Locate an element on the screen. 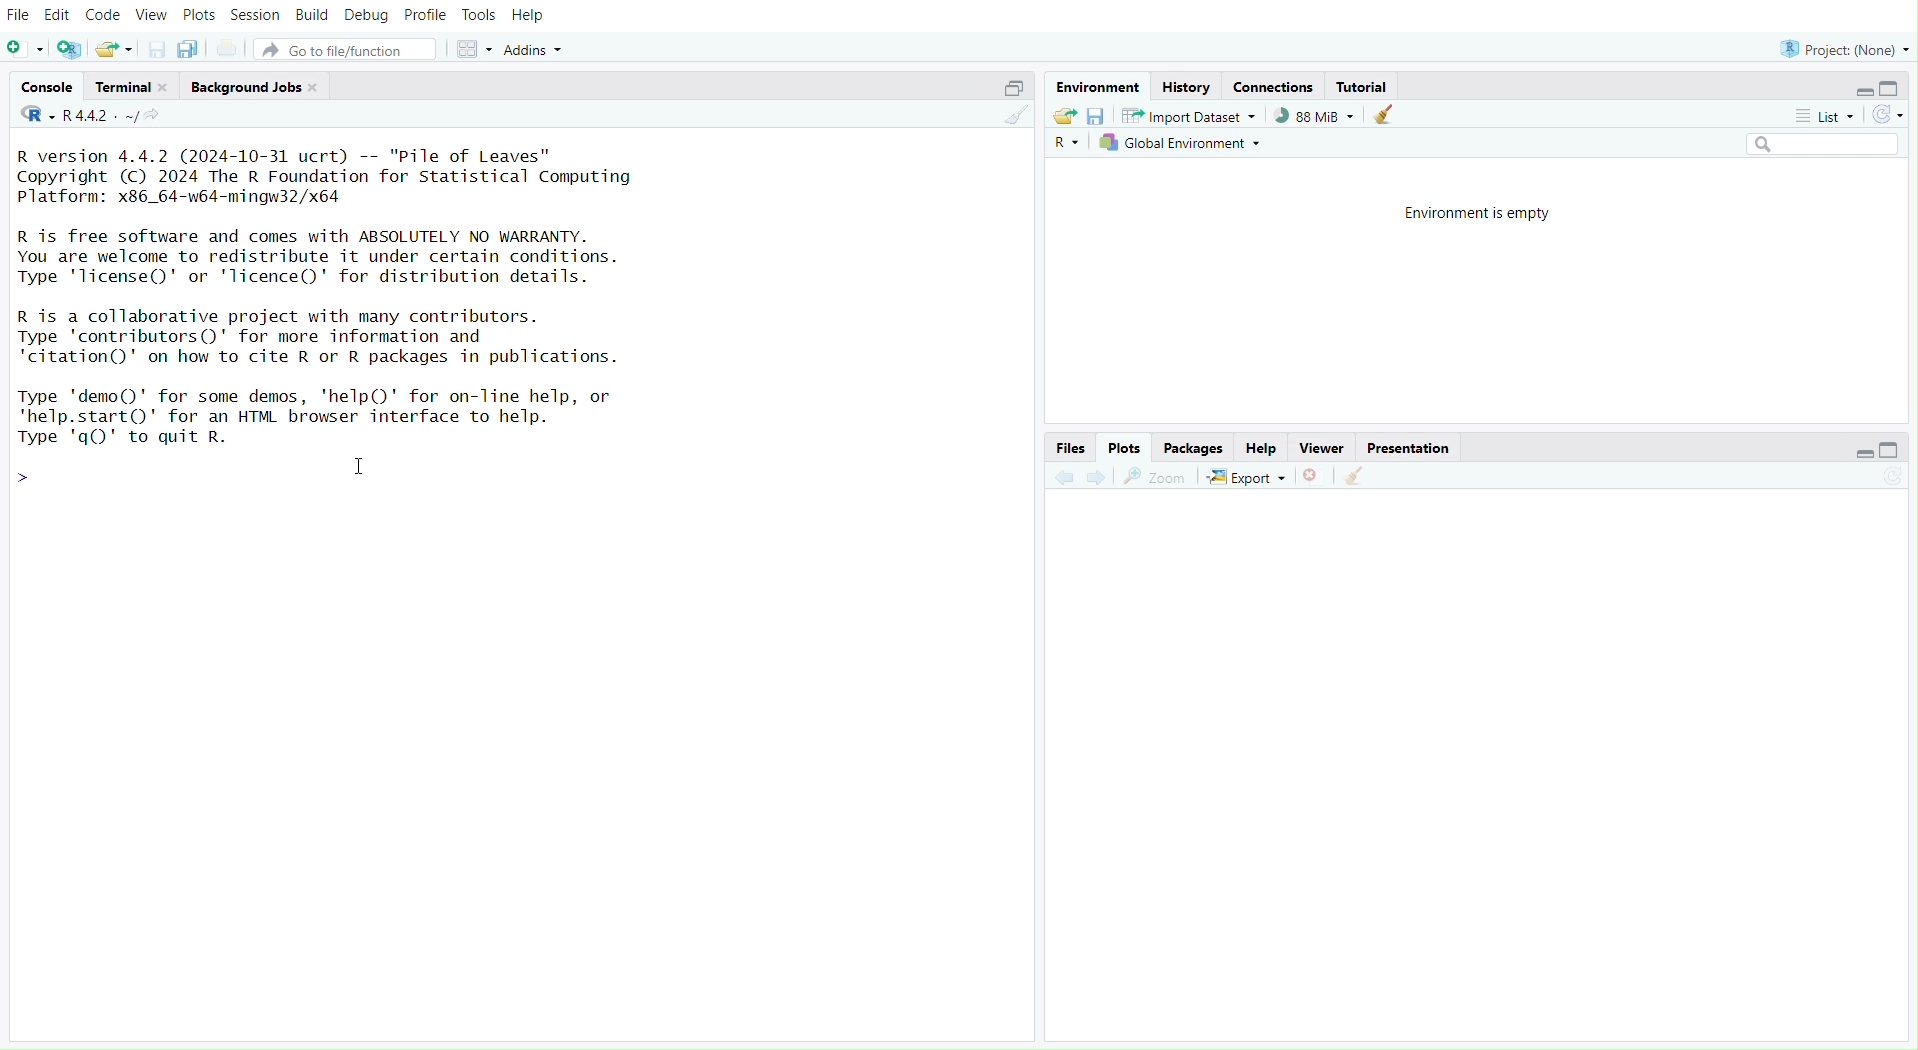 The image size is (1918, 1050). Help is located at coordinates (1264, 449).